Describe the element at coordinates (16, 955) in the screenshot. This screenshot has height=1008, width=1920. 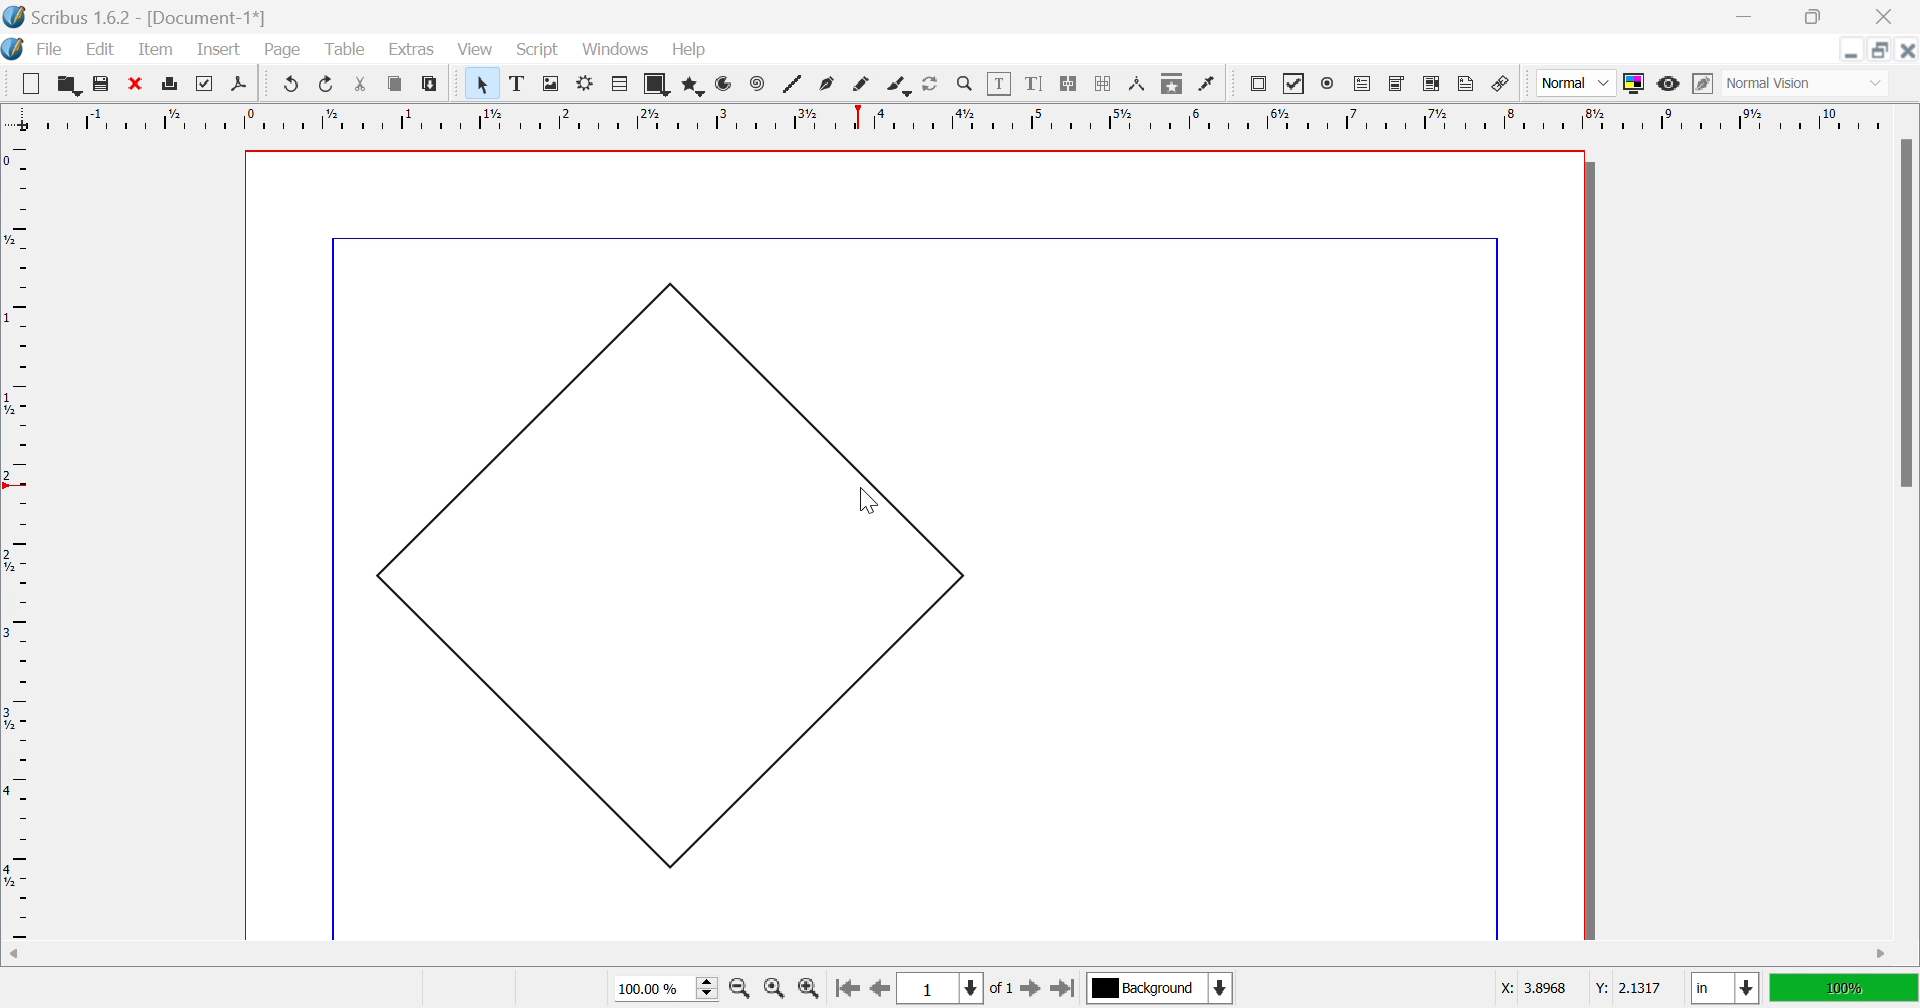
I see `Scroll left` at that location.